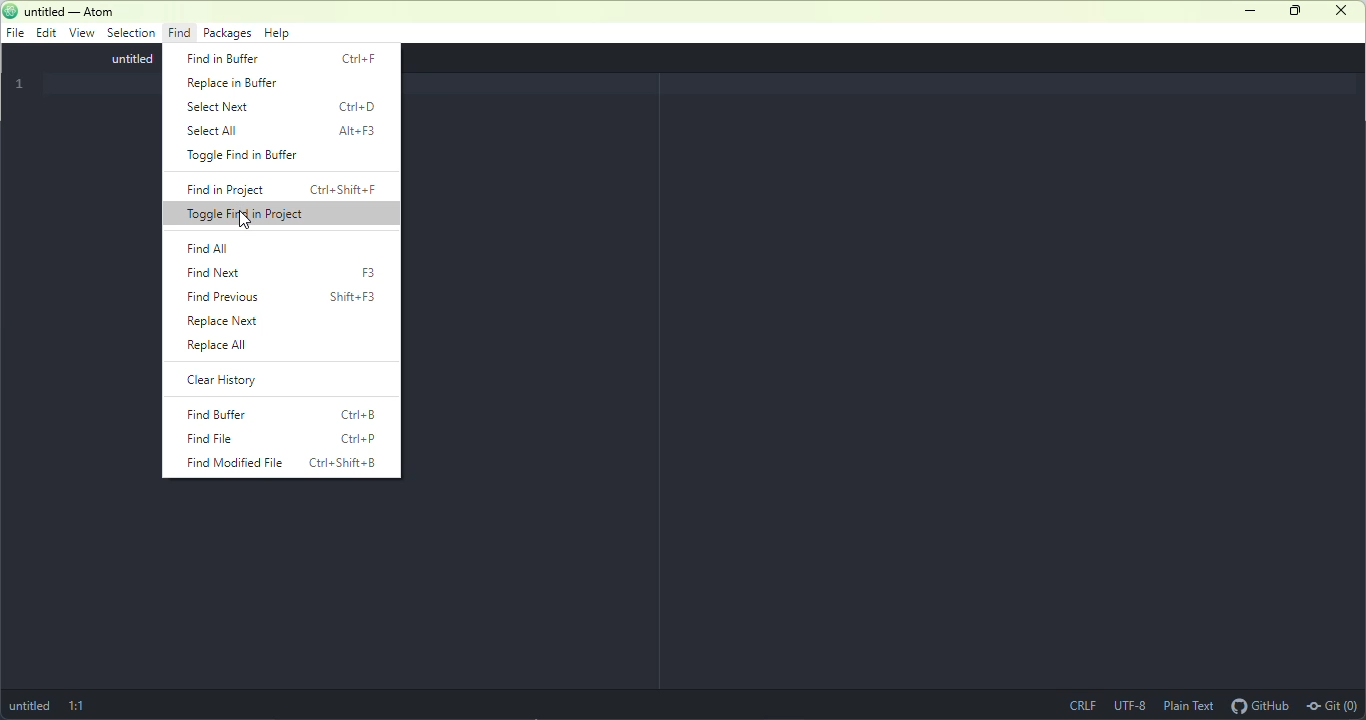 The width and height of the screenshot is (1366, 720). What do you see at coordinates (1340, 11) in the screenshot?
I see `close` at bounding box center [1340, 11].